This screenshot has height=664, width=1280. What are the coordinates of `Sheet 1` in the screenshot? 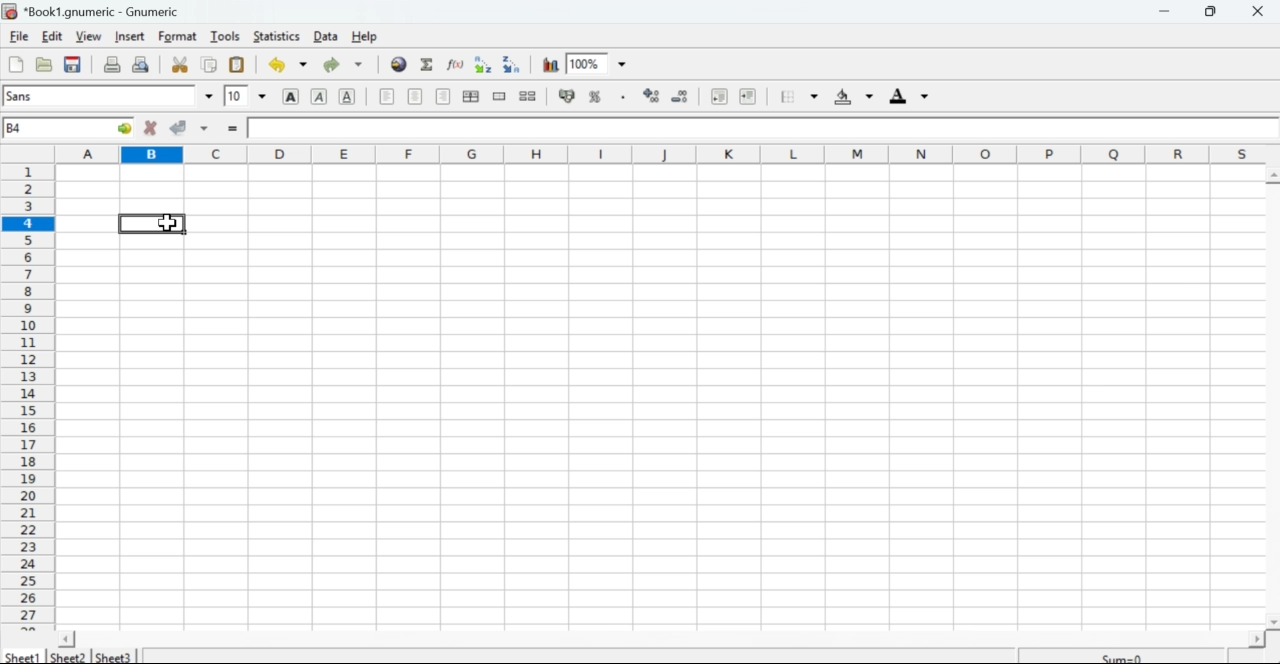 It's located at (24, 656).